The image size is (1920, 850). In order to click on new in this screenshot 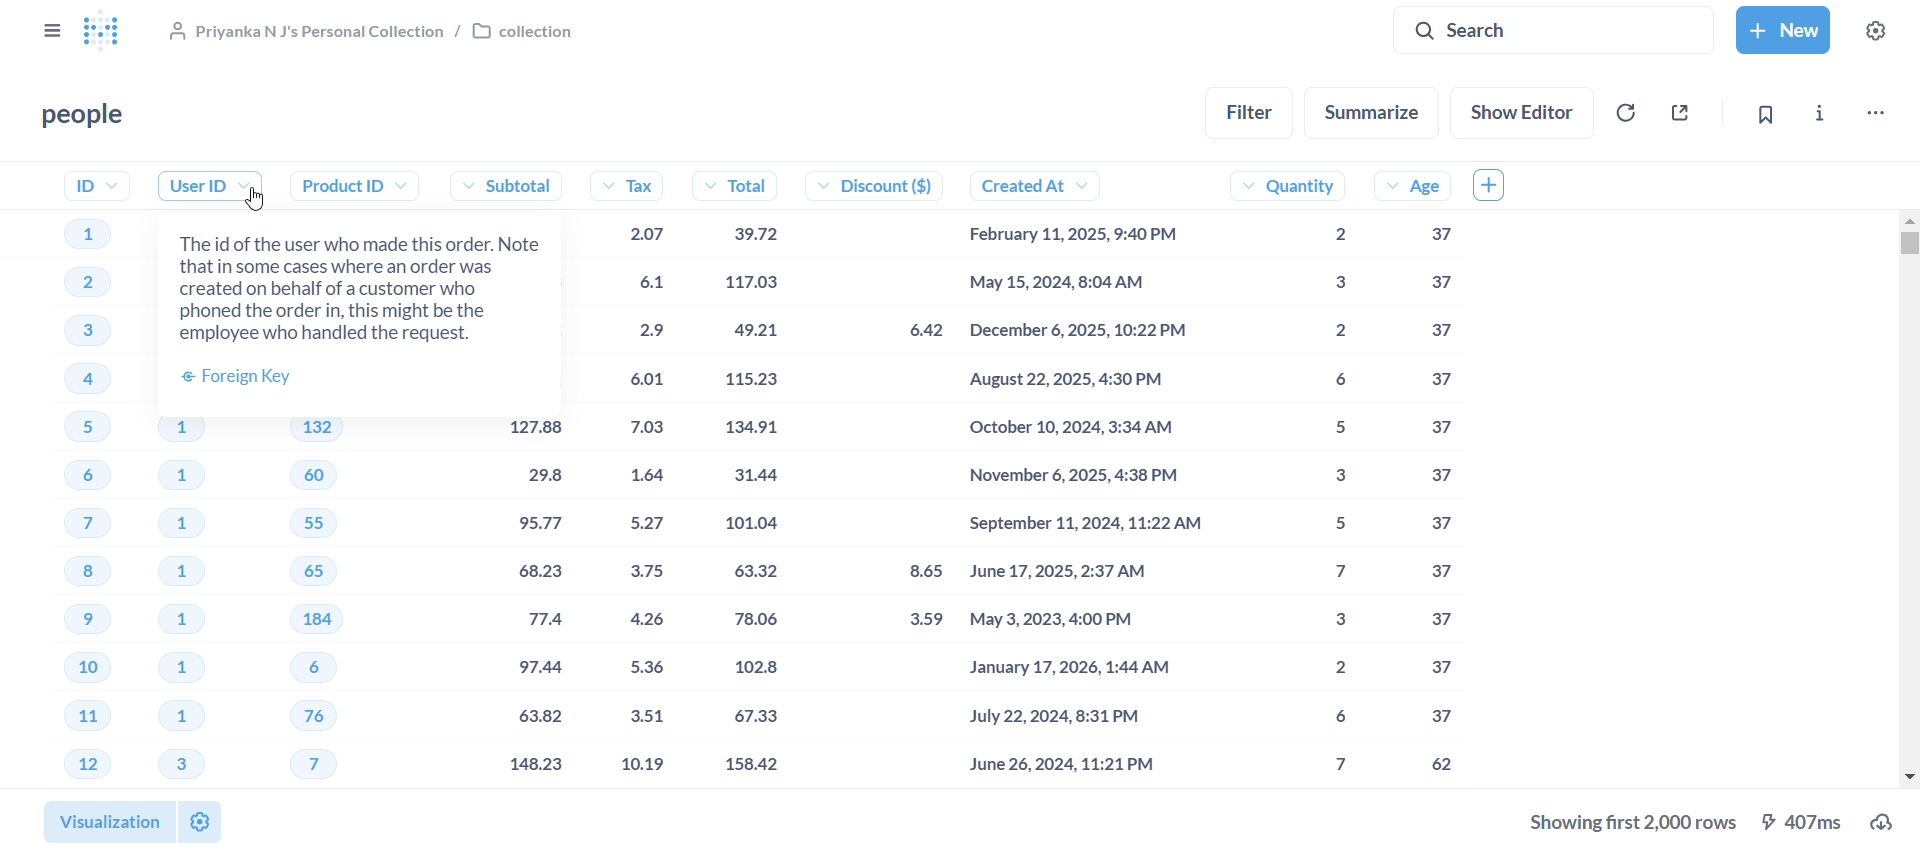, I will do `click(1784, 29)`.